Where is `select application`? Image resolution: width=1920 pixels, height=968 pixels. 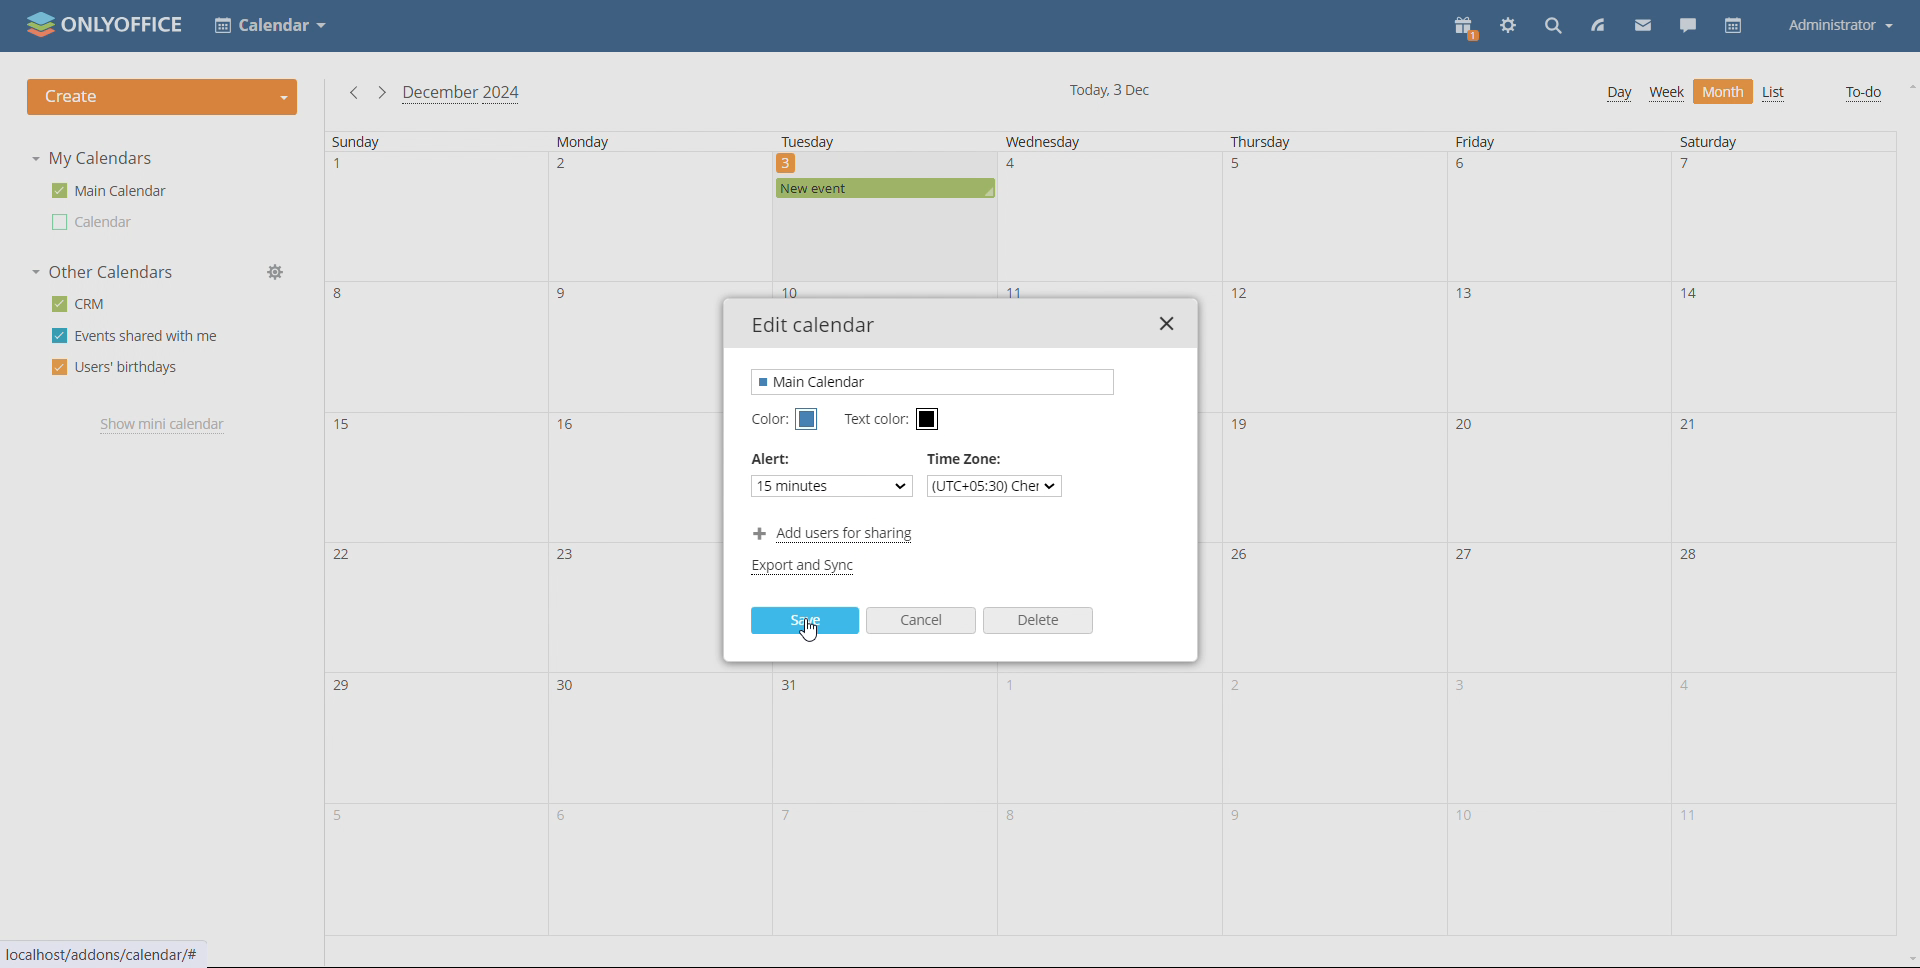
select application is located at coordinates (271, 26).